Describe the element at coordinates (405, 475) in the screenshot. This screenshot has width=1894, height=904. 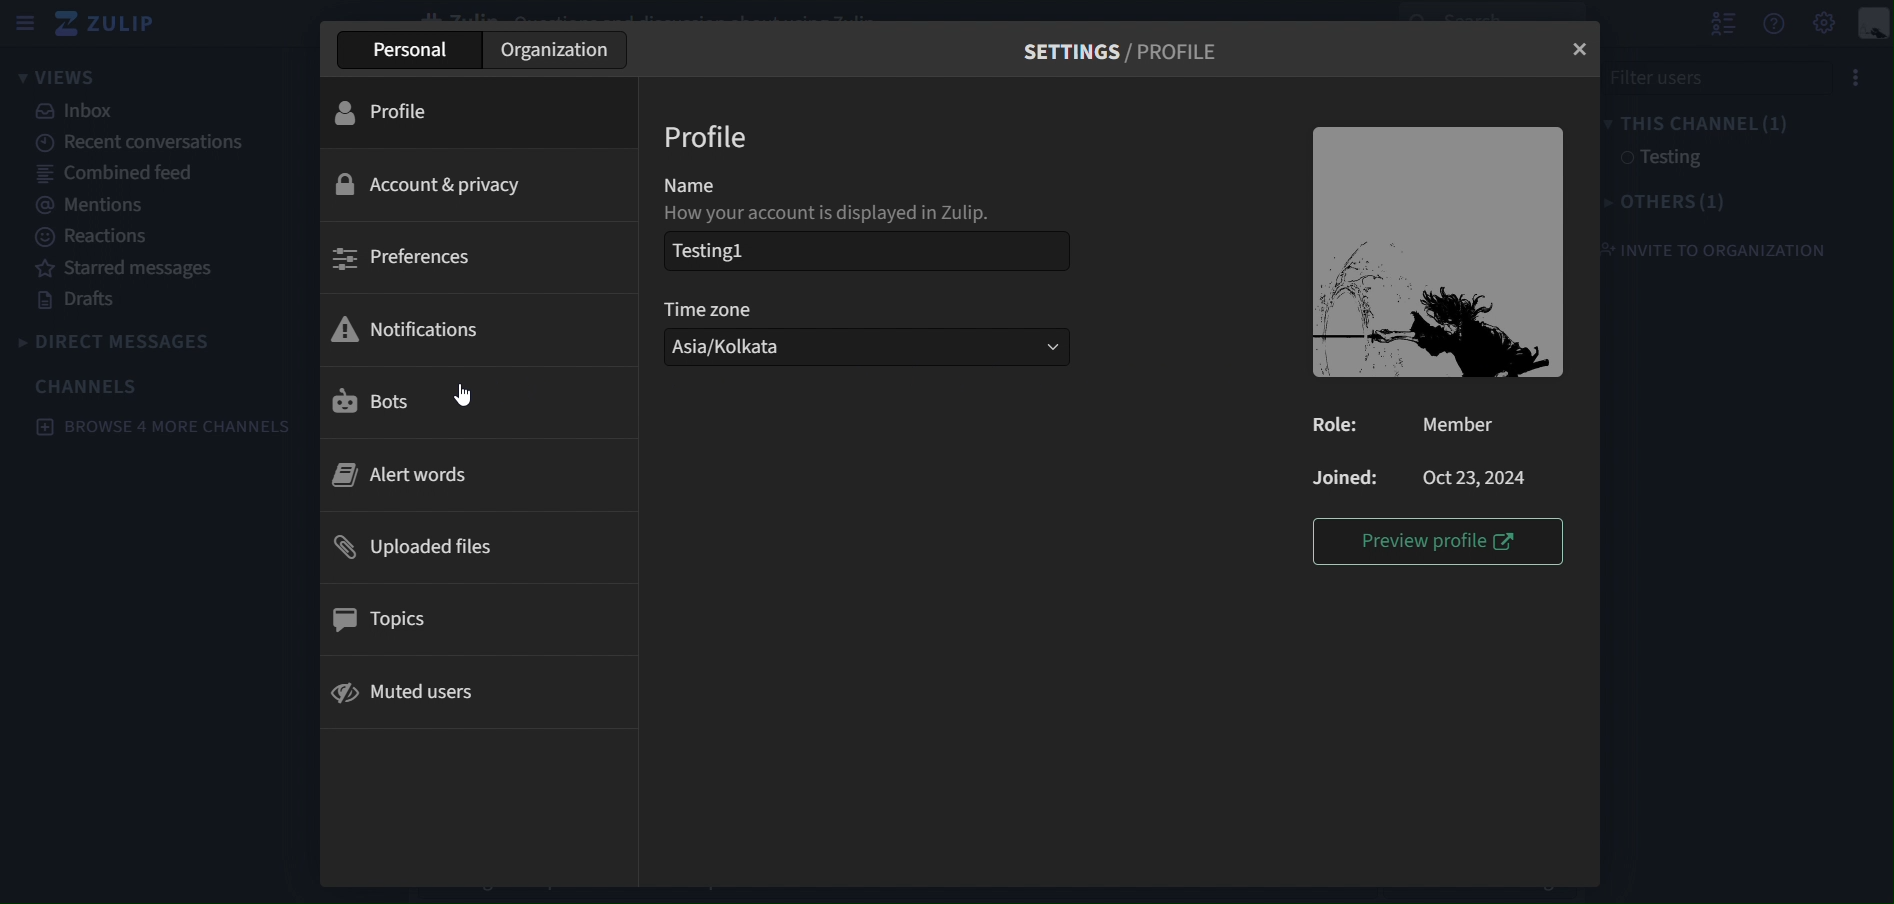
I see `alert words` at that location.